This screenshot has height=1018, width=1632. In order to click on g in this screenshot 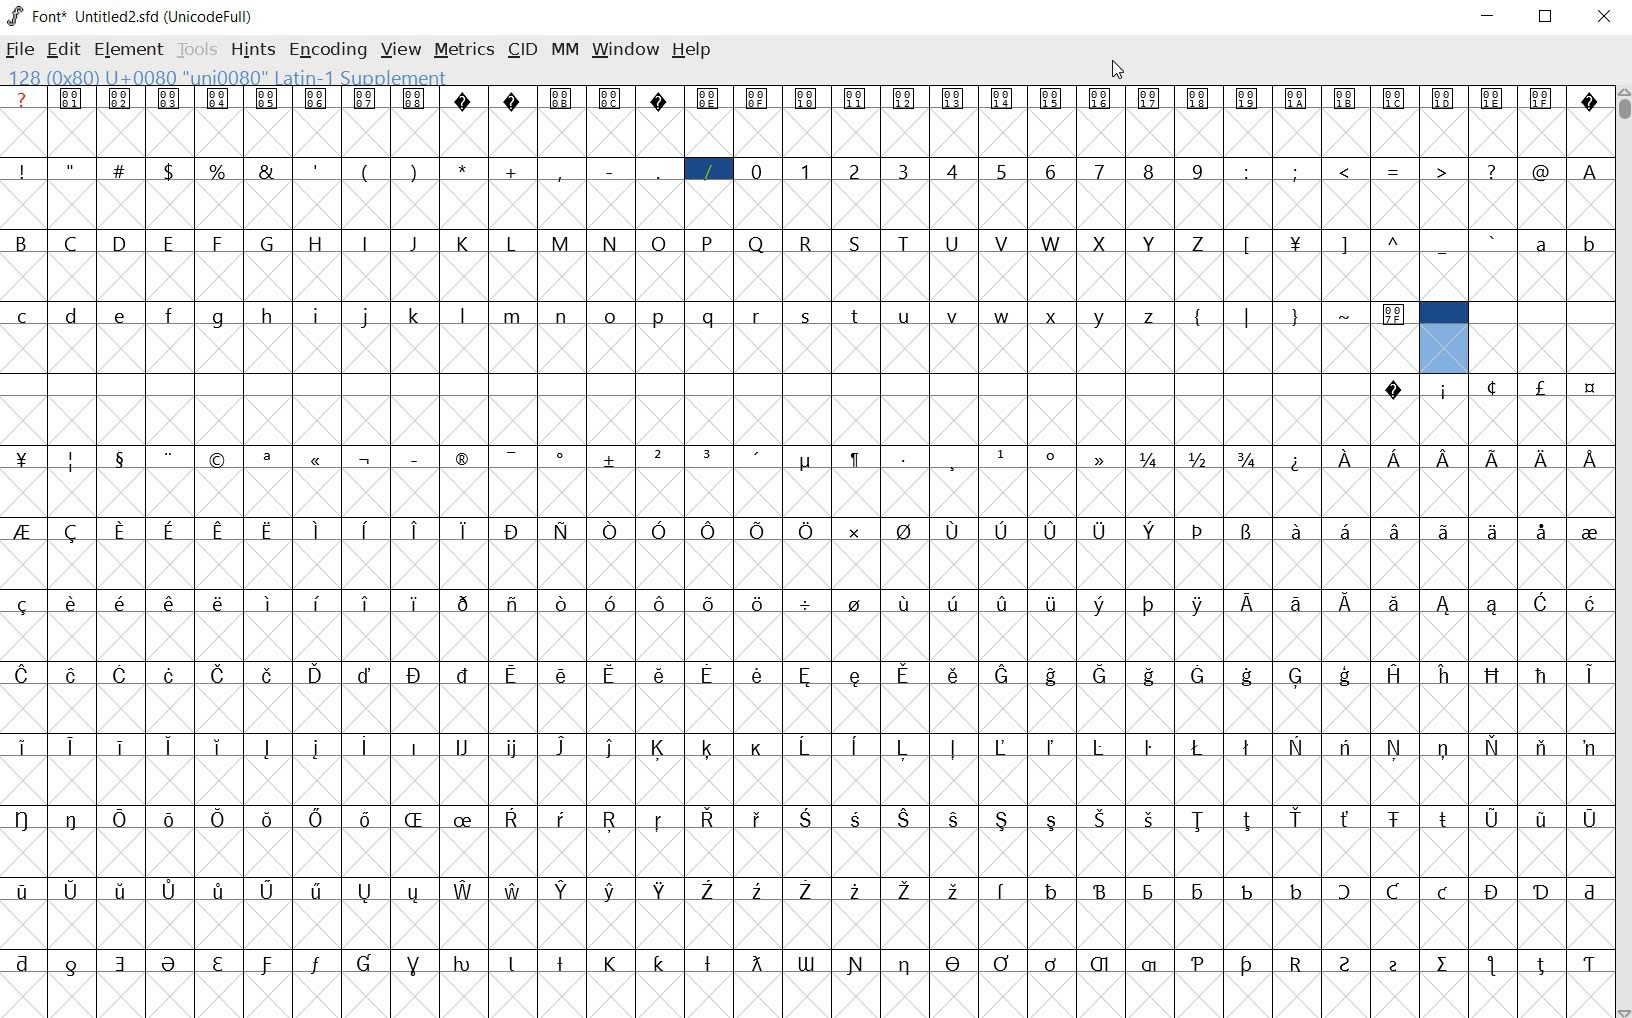, I will do `click(221, 316)`.